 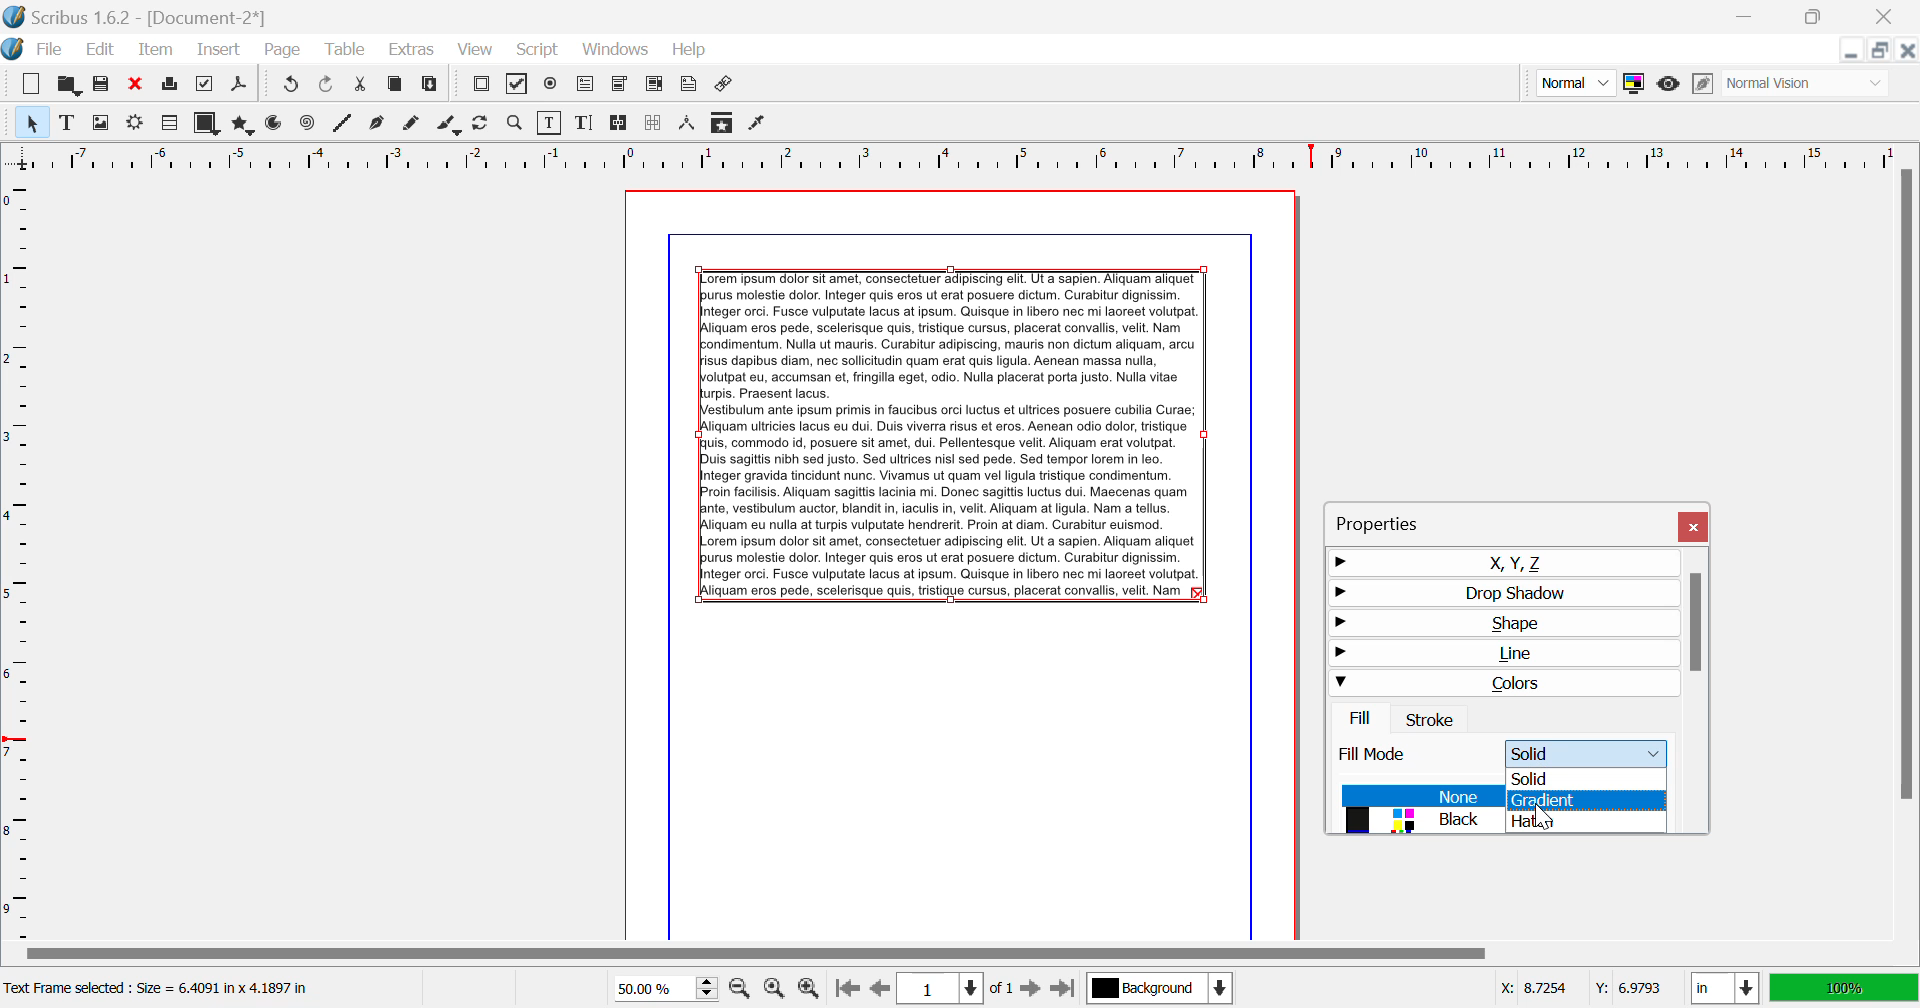 What do you see at coordinates (172, 84) in the screenshot?
I see `Print` at bounding box center [172, 84].